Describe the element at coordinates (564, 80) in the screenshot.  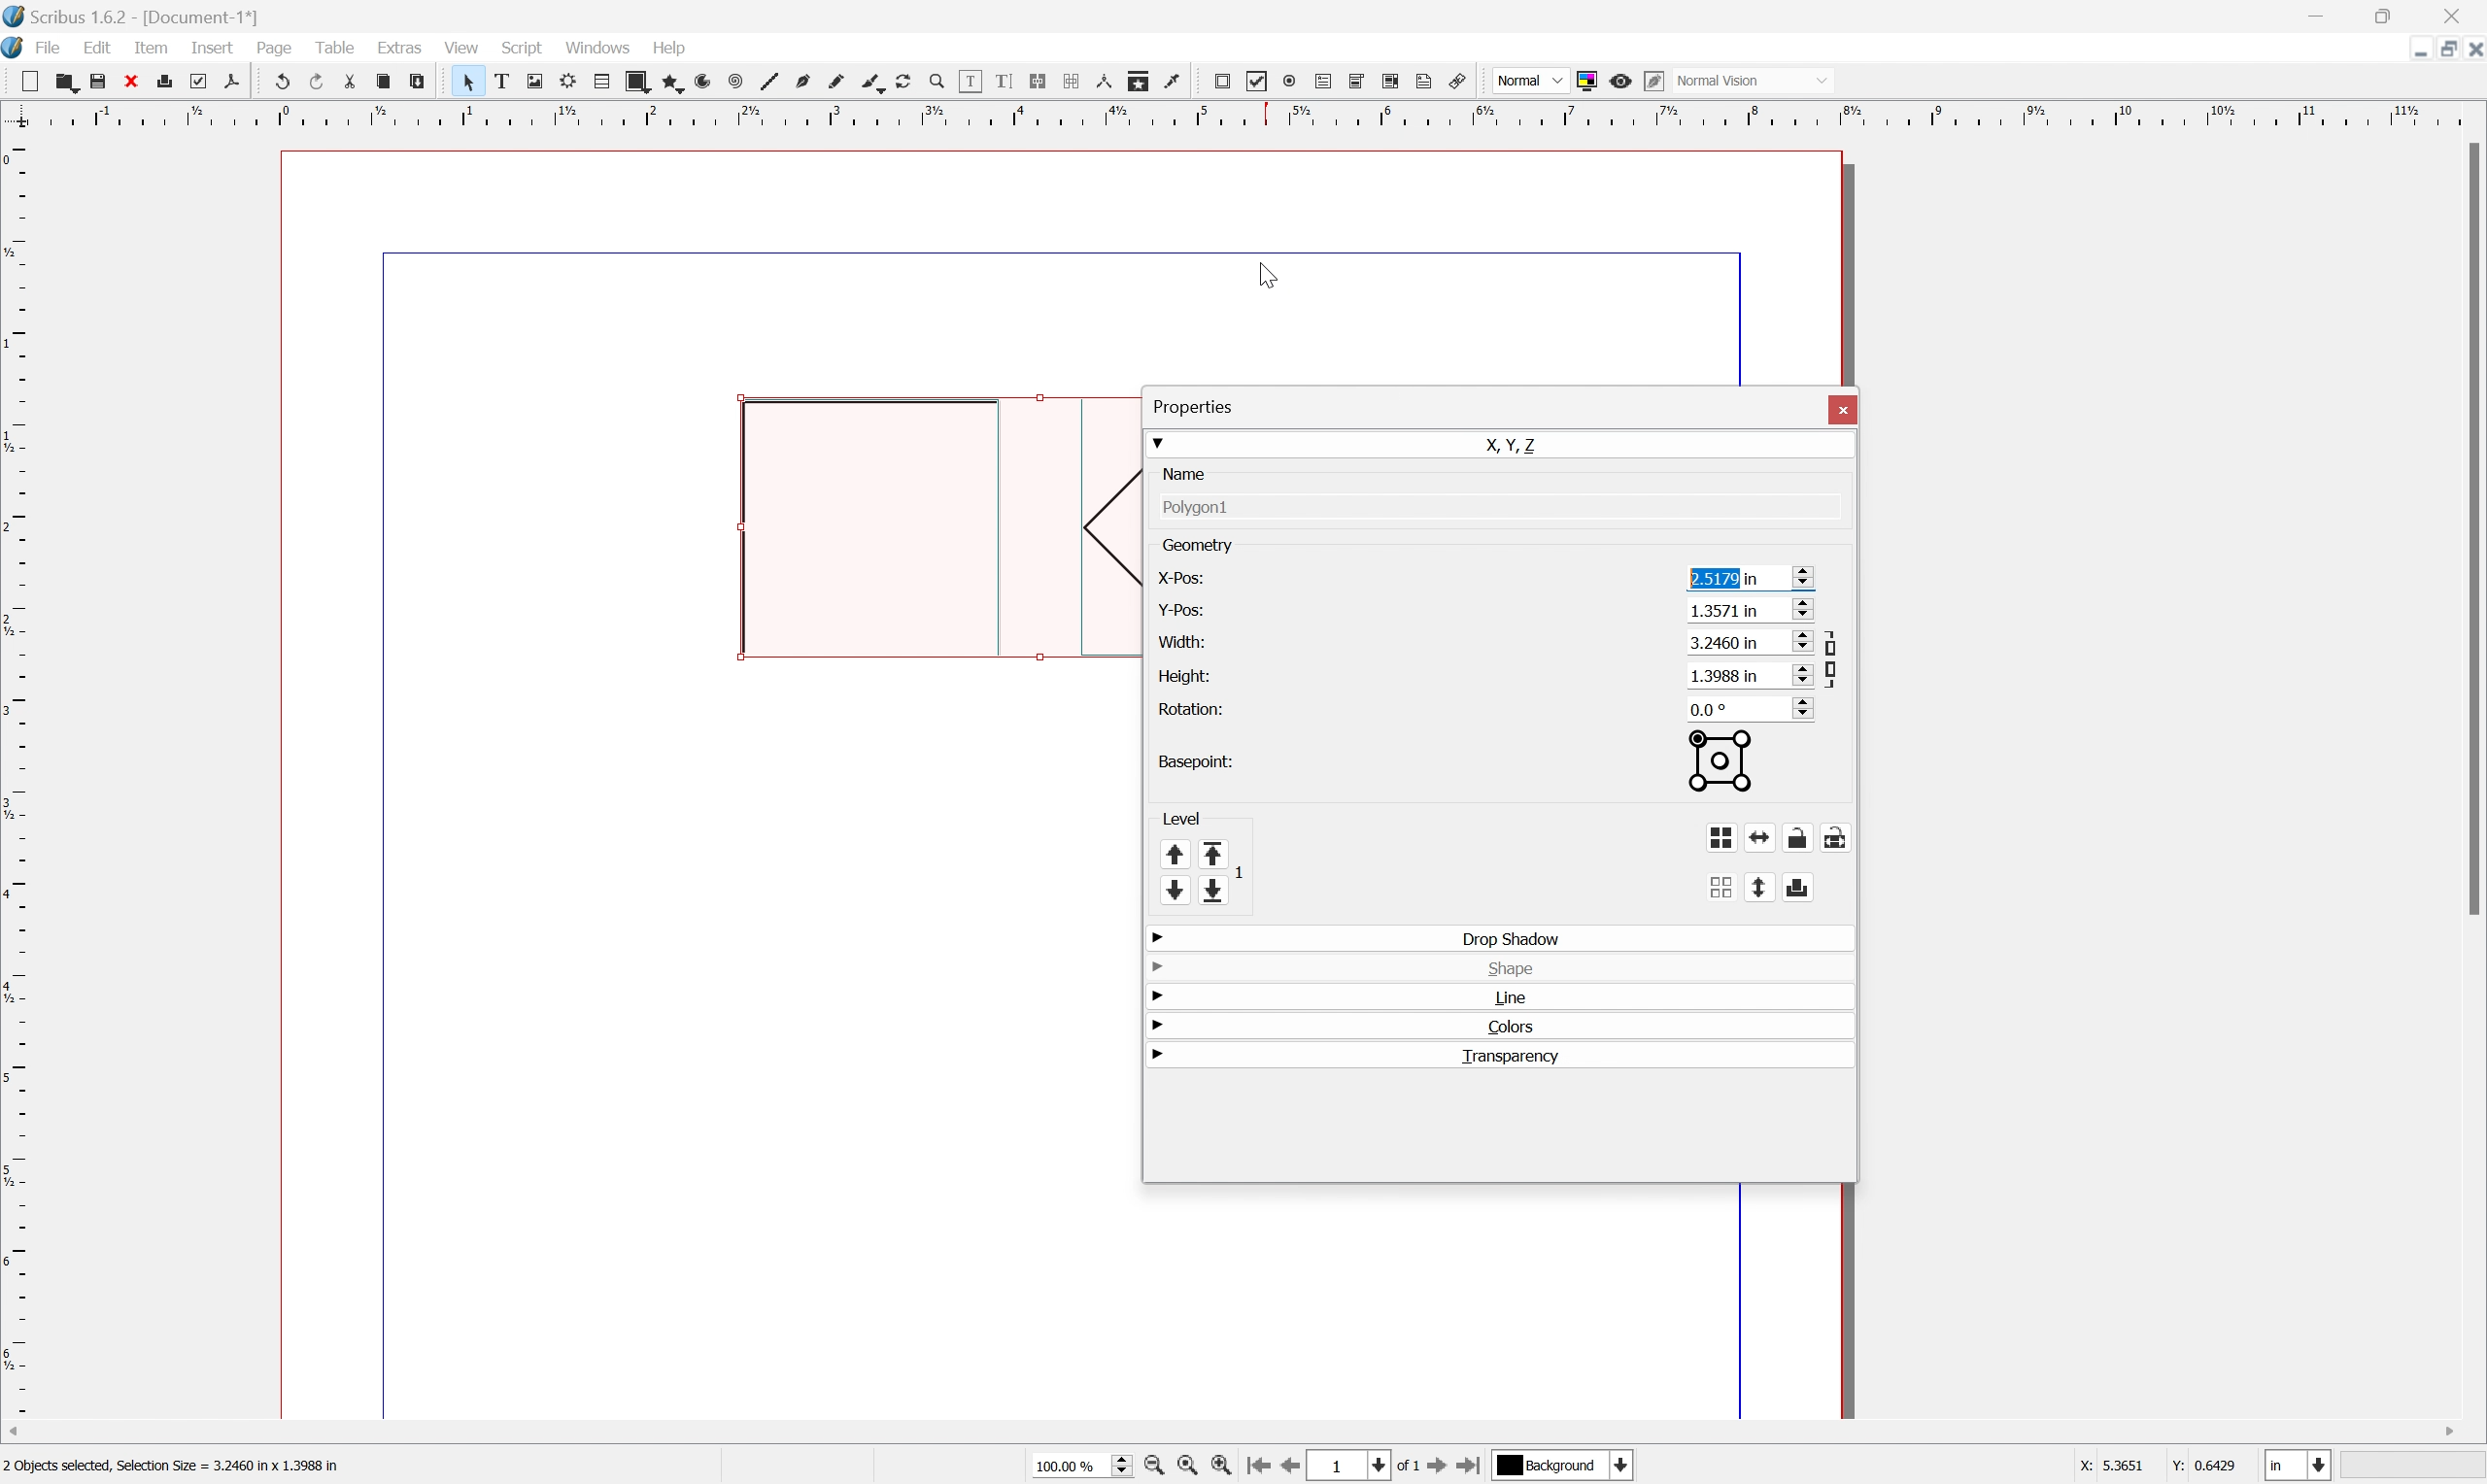
I see `render frame` at that location.